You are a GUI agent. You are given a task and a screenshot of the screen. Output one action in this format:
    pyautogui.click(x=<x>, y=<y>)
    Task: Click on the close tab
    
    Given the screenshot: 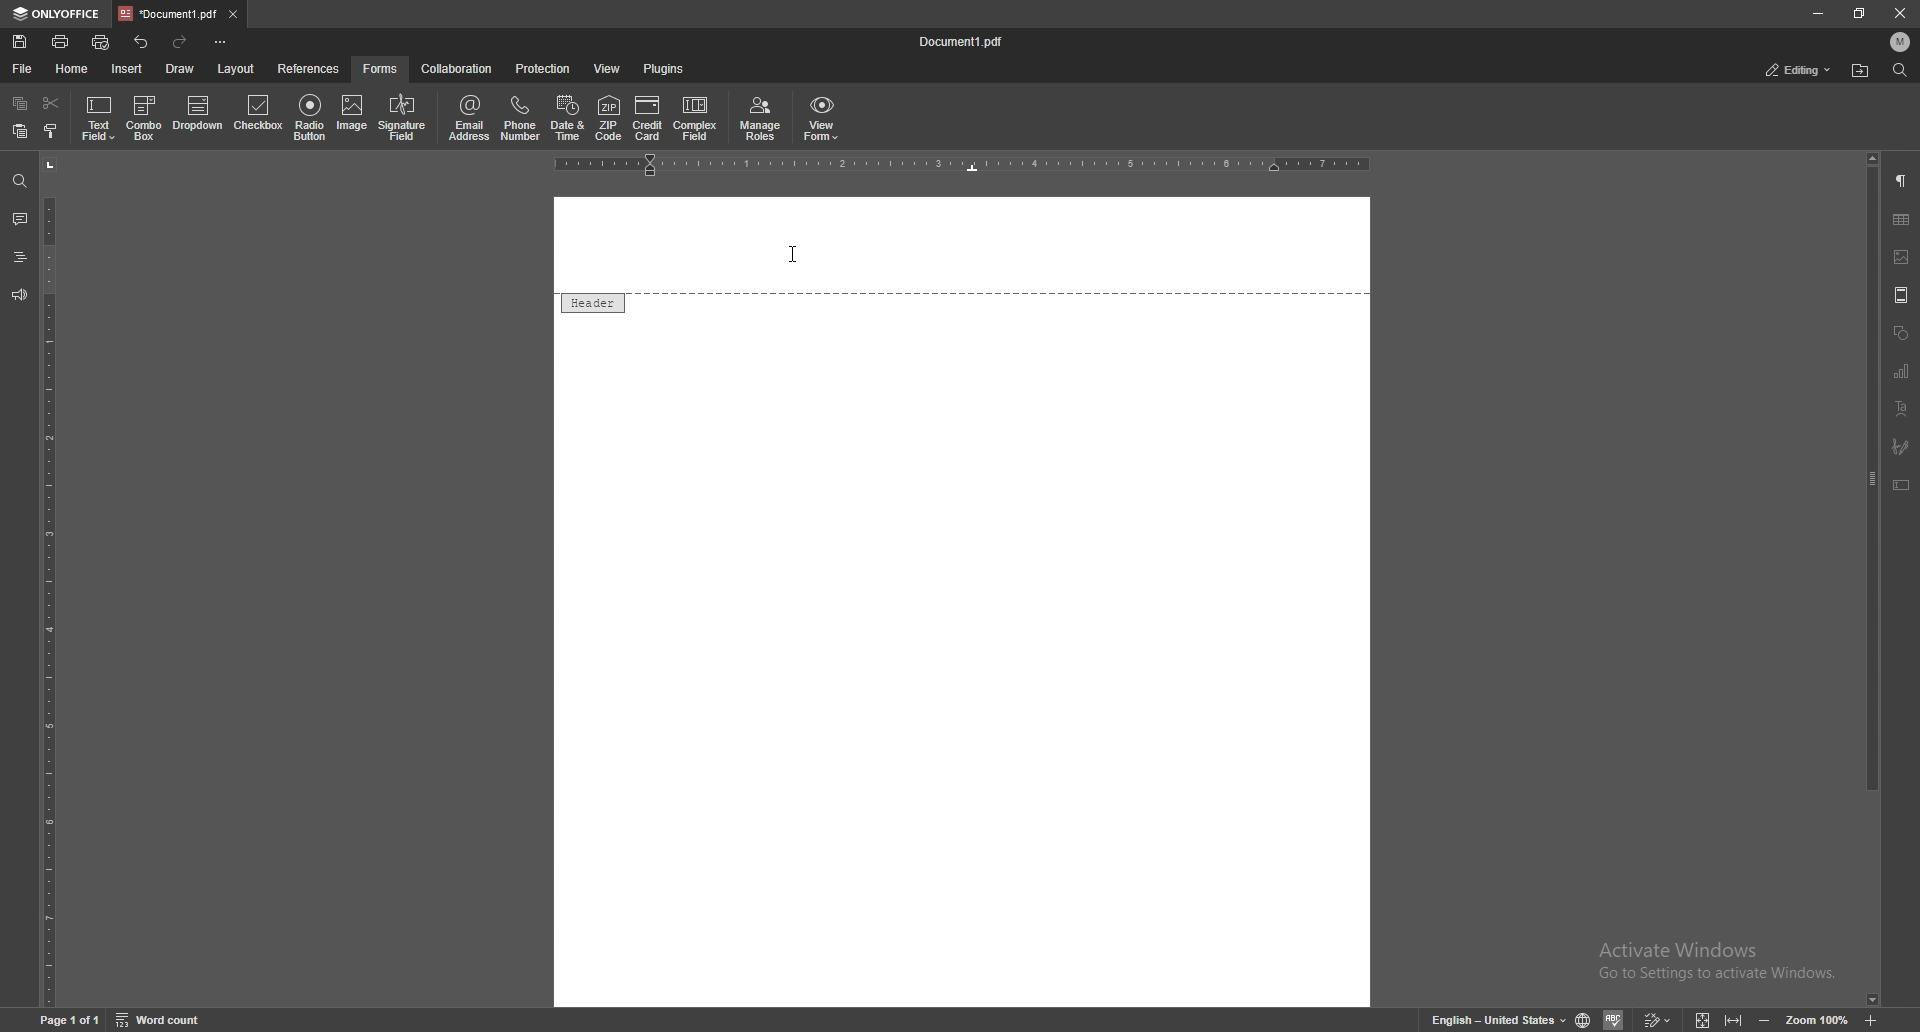 What is the action you would take?
    pyautogui.click(x=235, y=14)
    